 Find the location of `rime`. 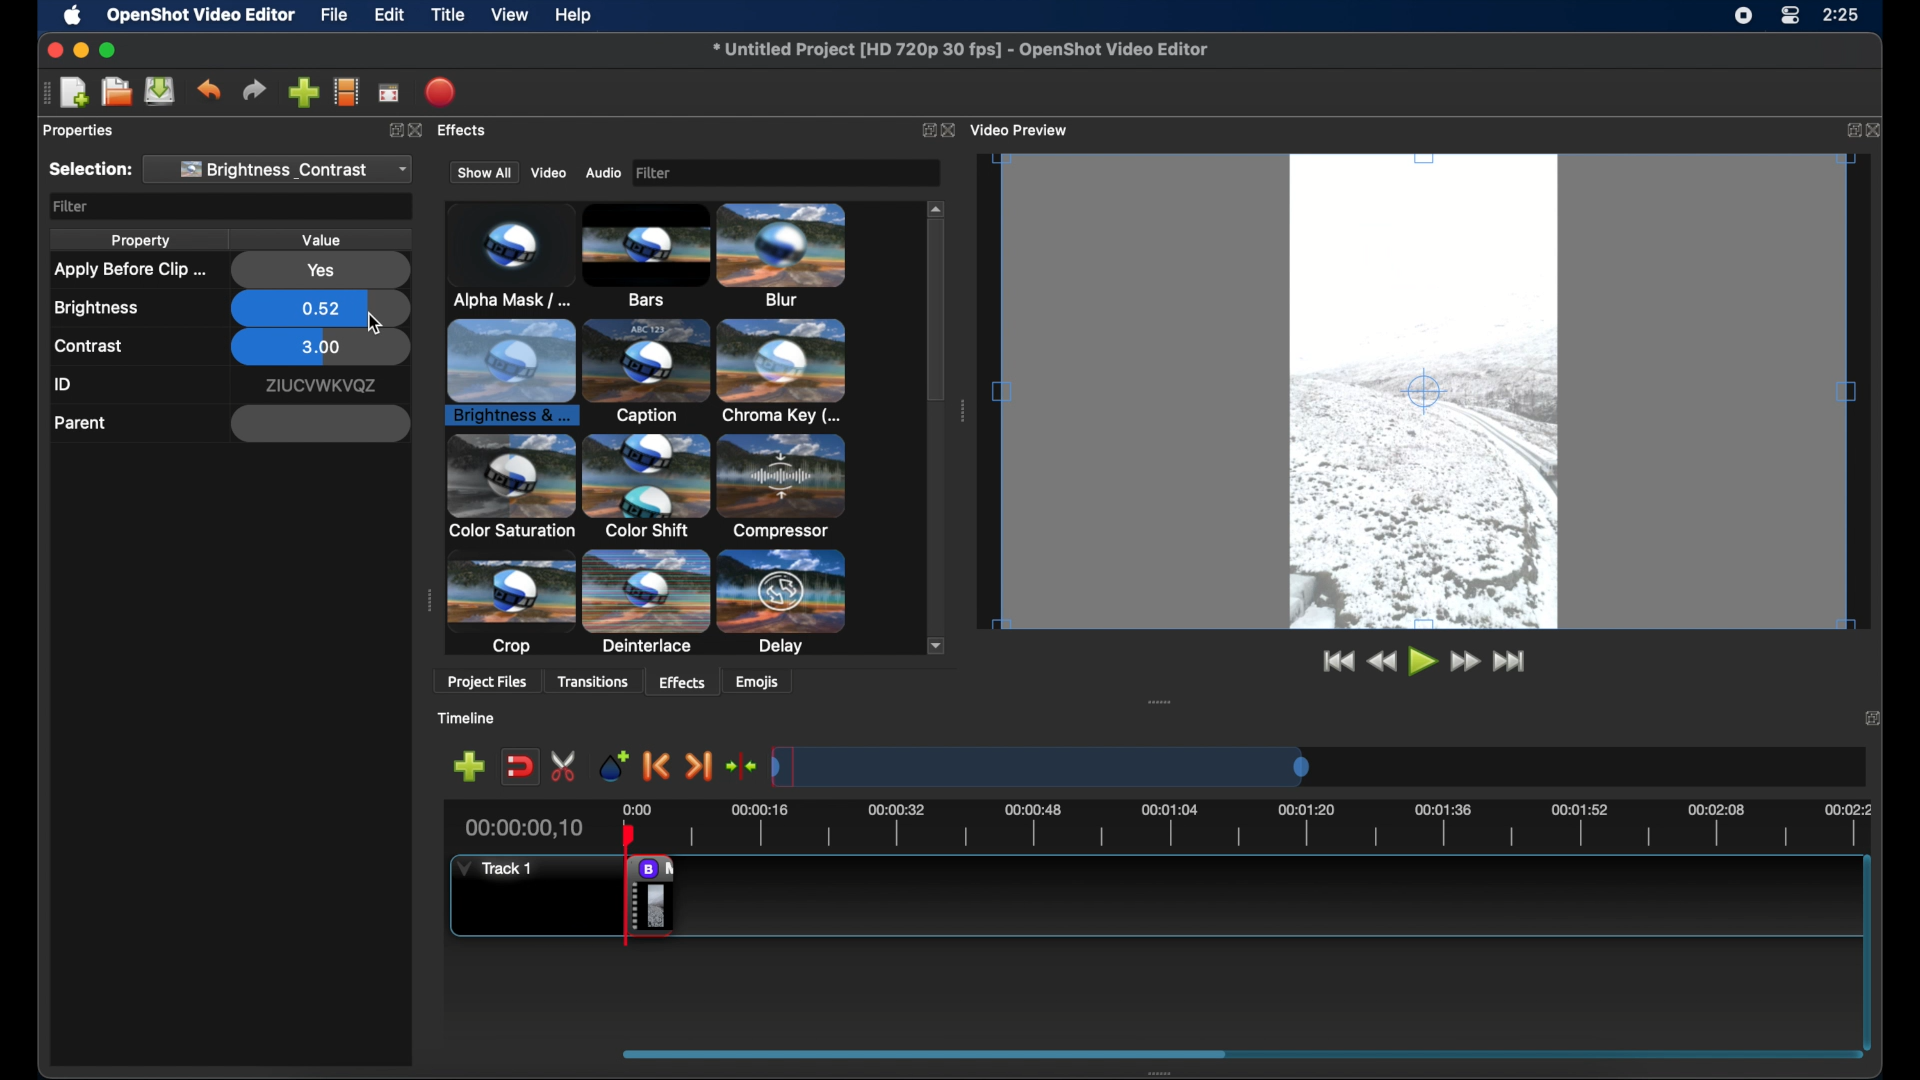

rime is located at coordinates (1842, 17).